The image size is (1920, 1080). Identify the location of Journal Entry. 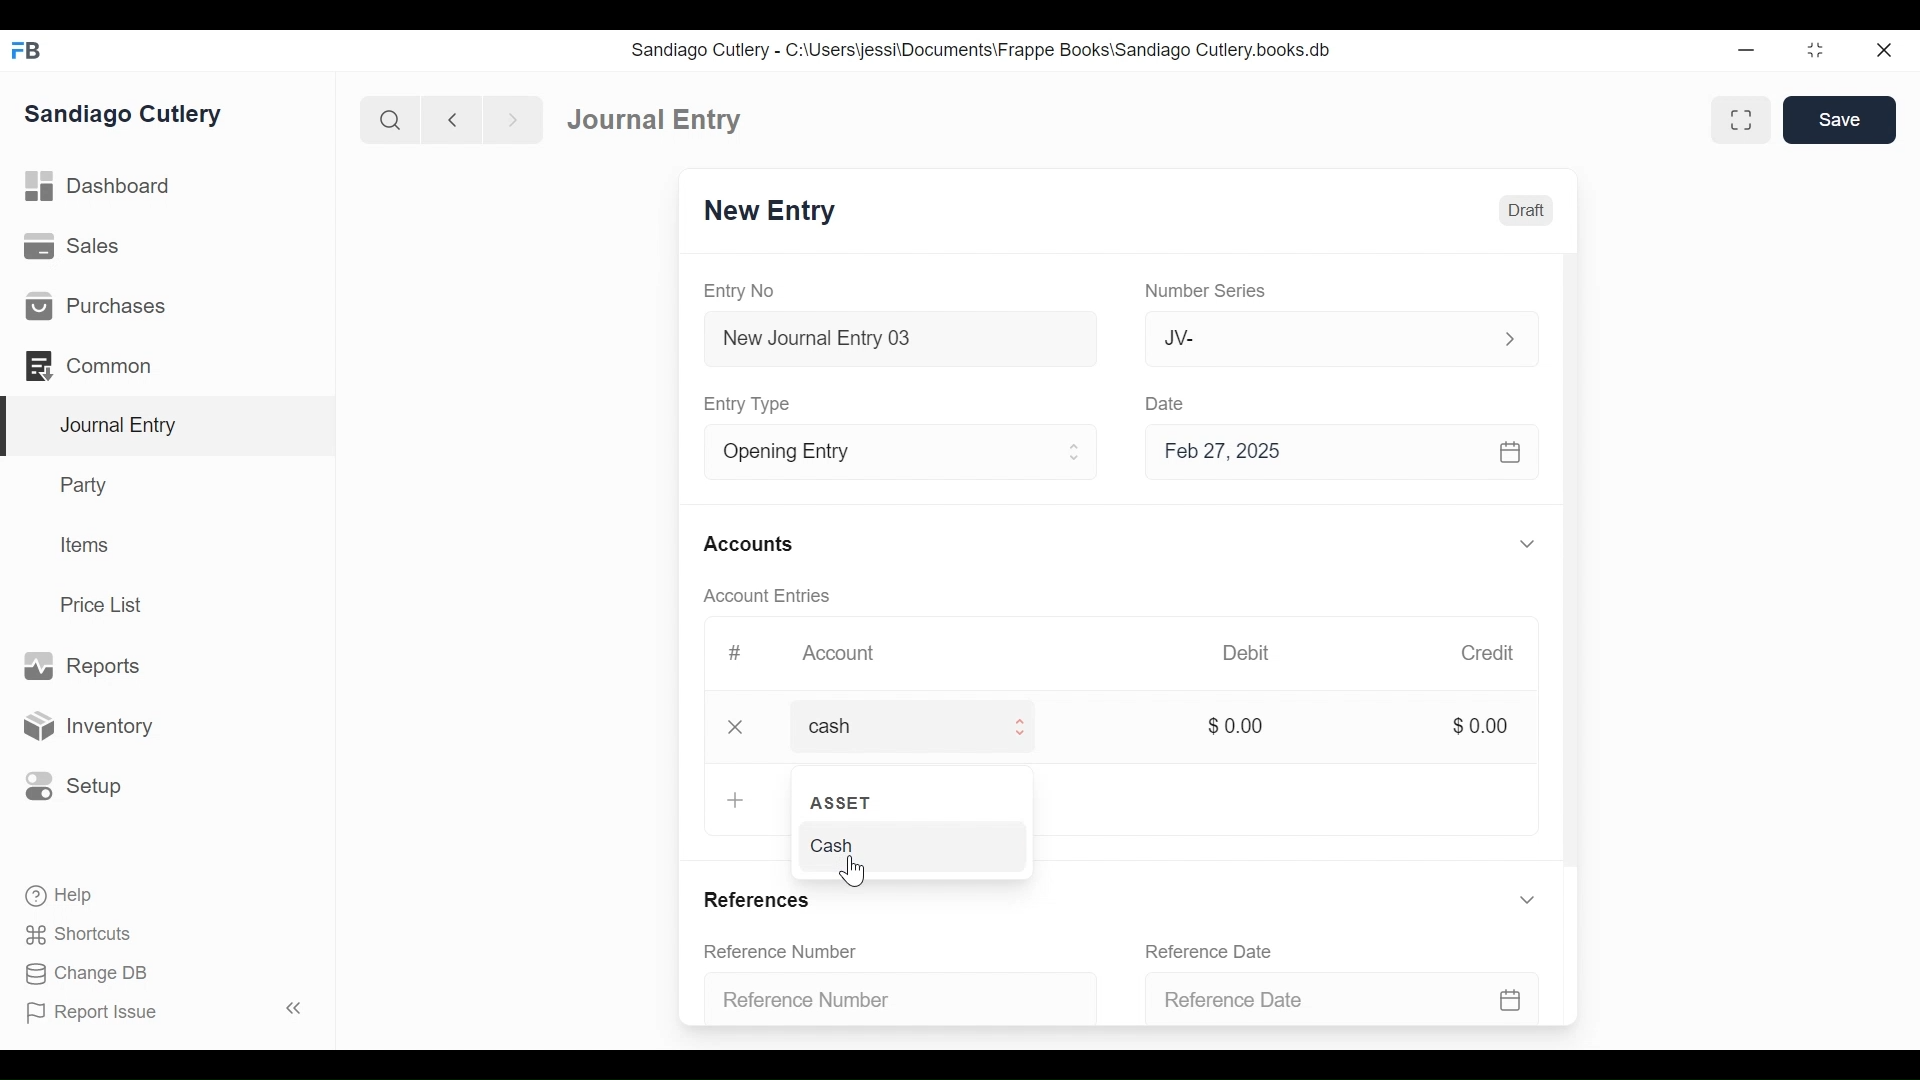
(657, 120).